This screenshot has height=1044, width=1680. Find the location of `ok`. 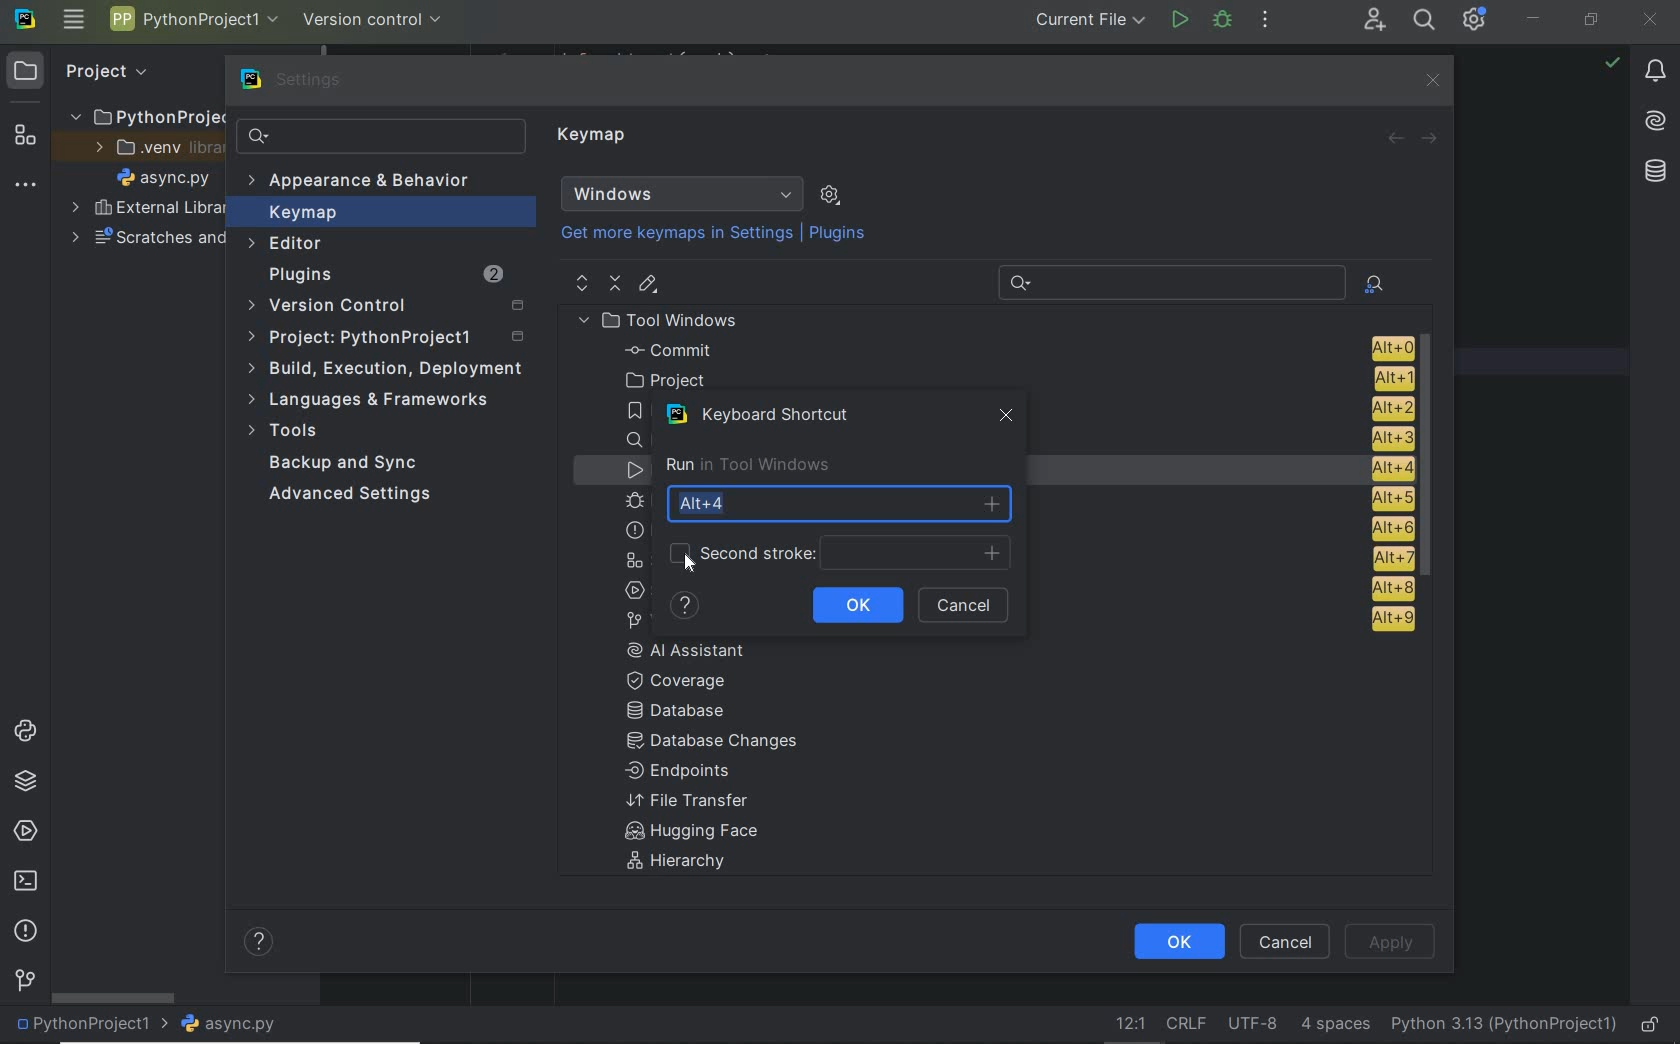

ok is located at coordinates (1177, 942).